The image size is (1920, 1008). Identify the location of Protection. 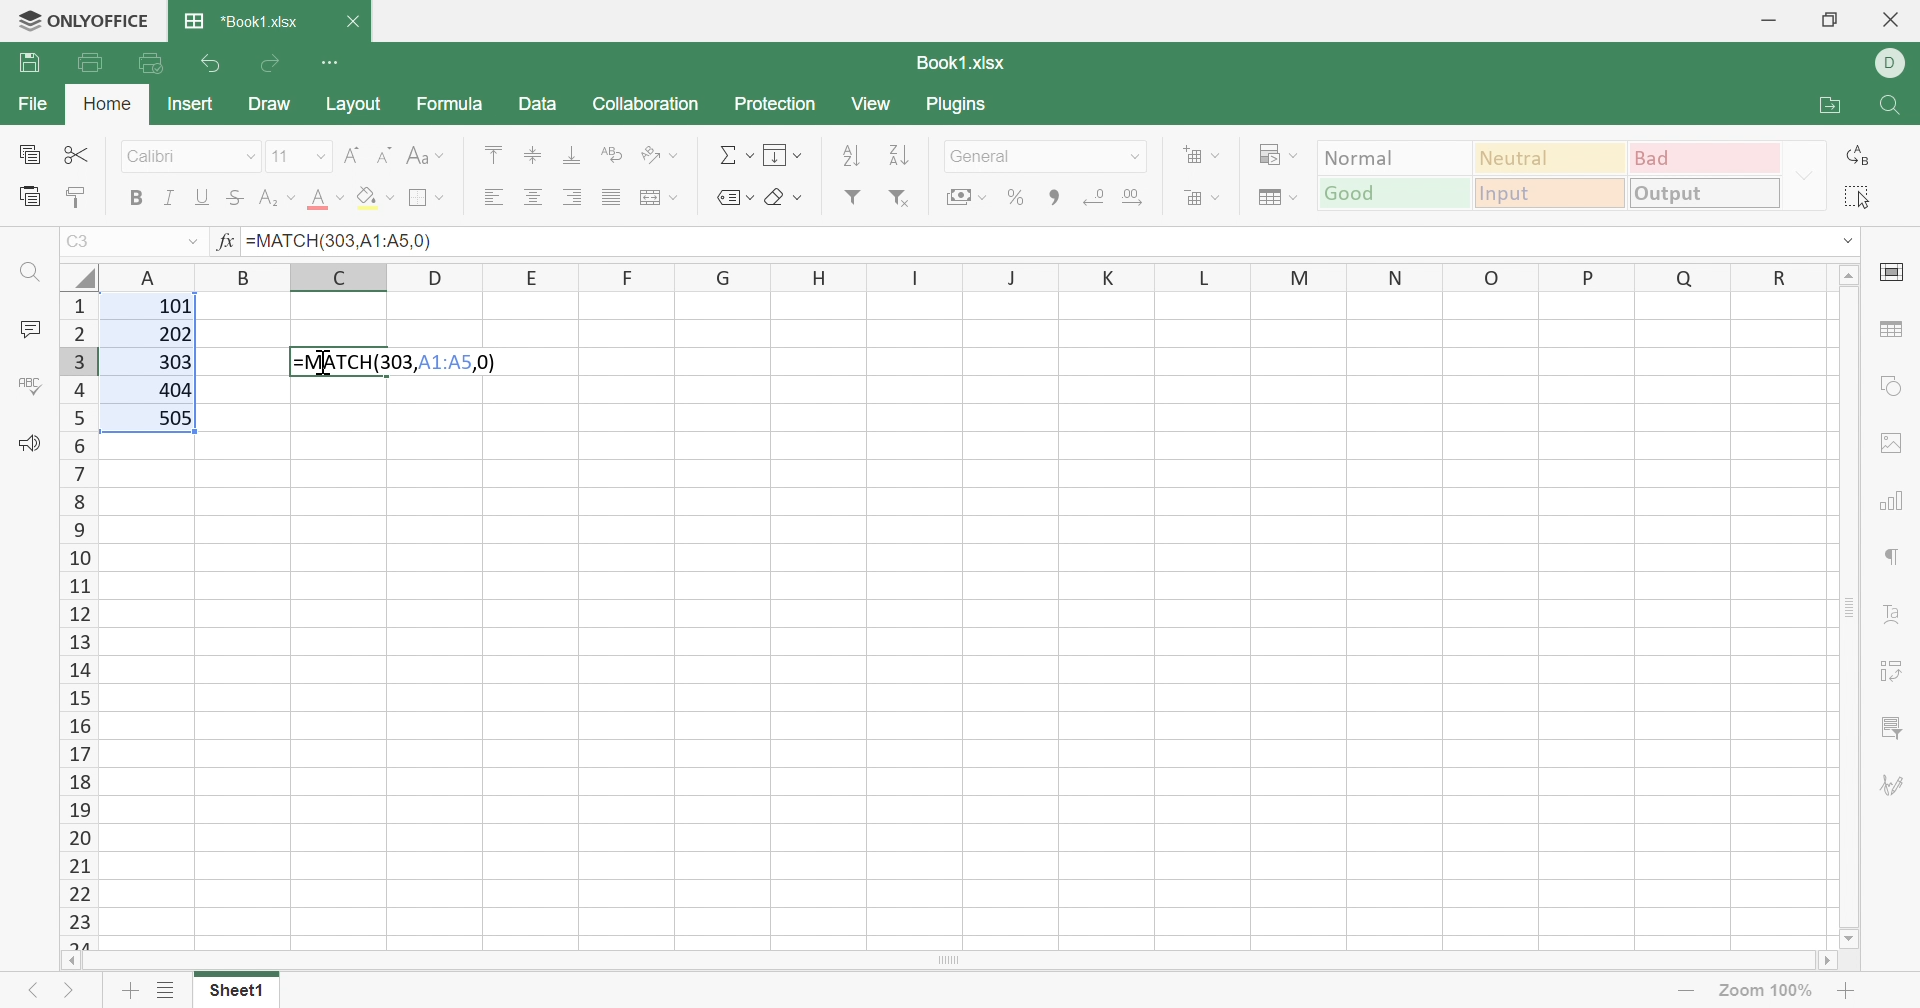
(773, 105).